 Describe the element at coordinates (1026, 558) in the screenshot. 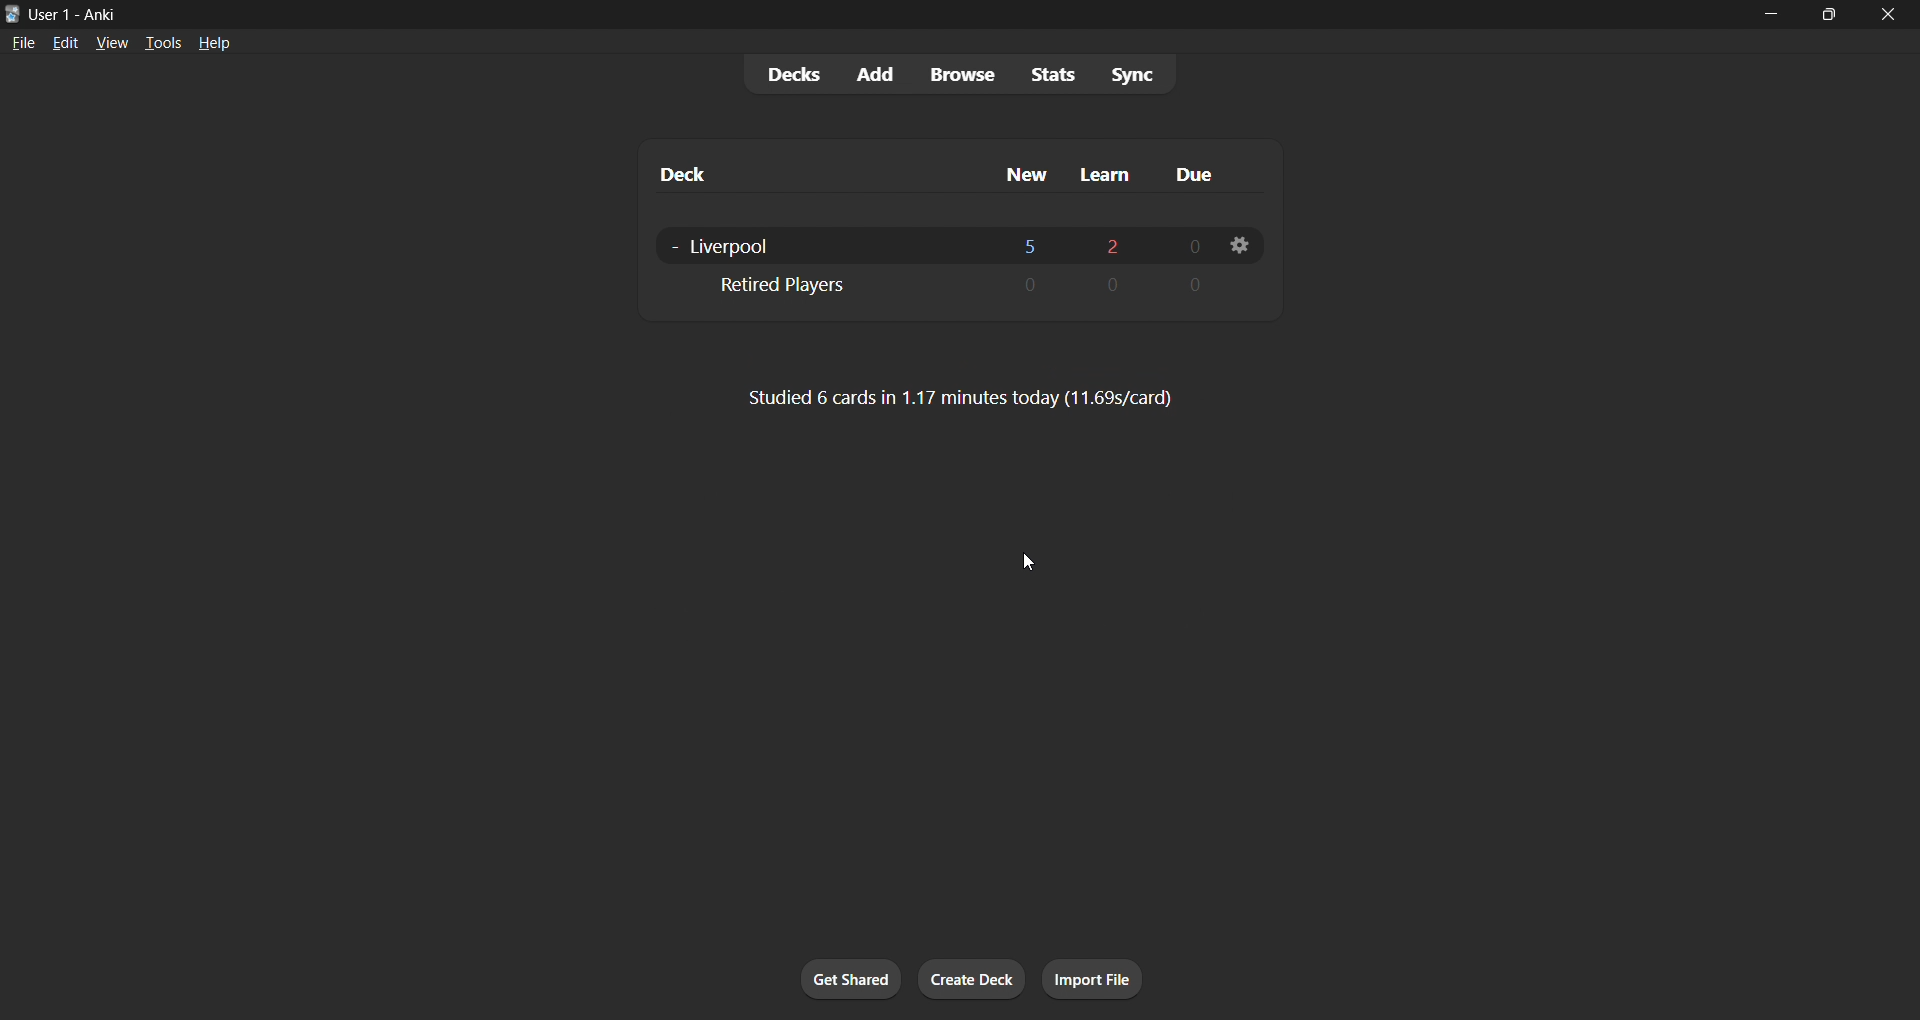

I see `cursor` at that location.